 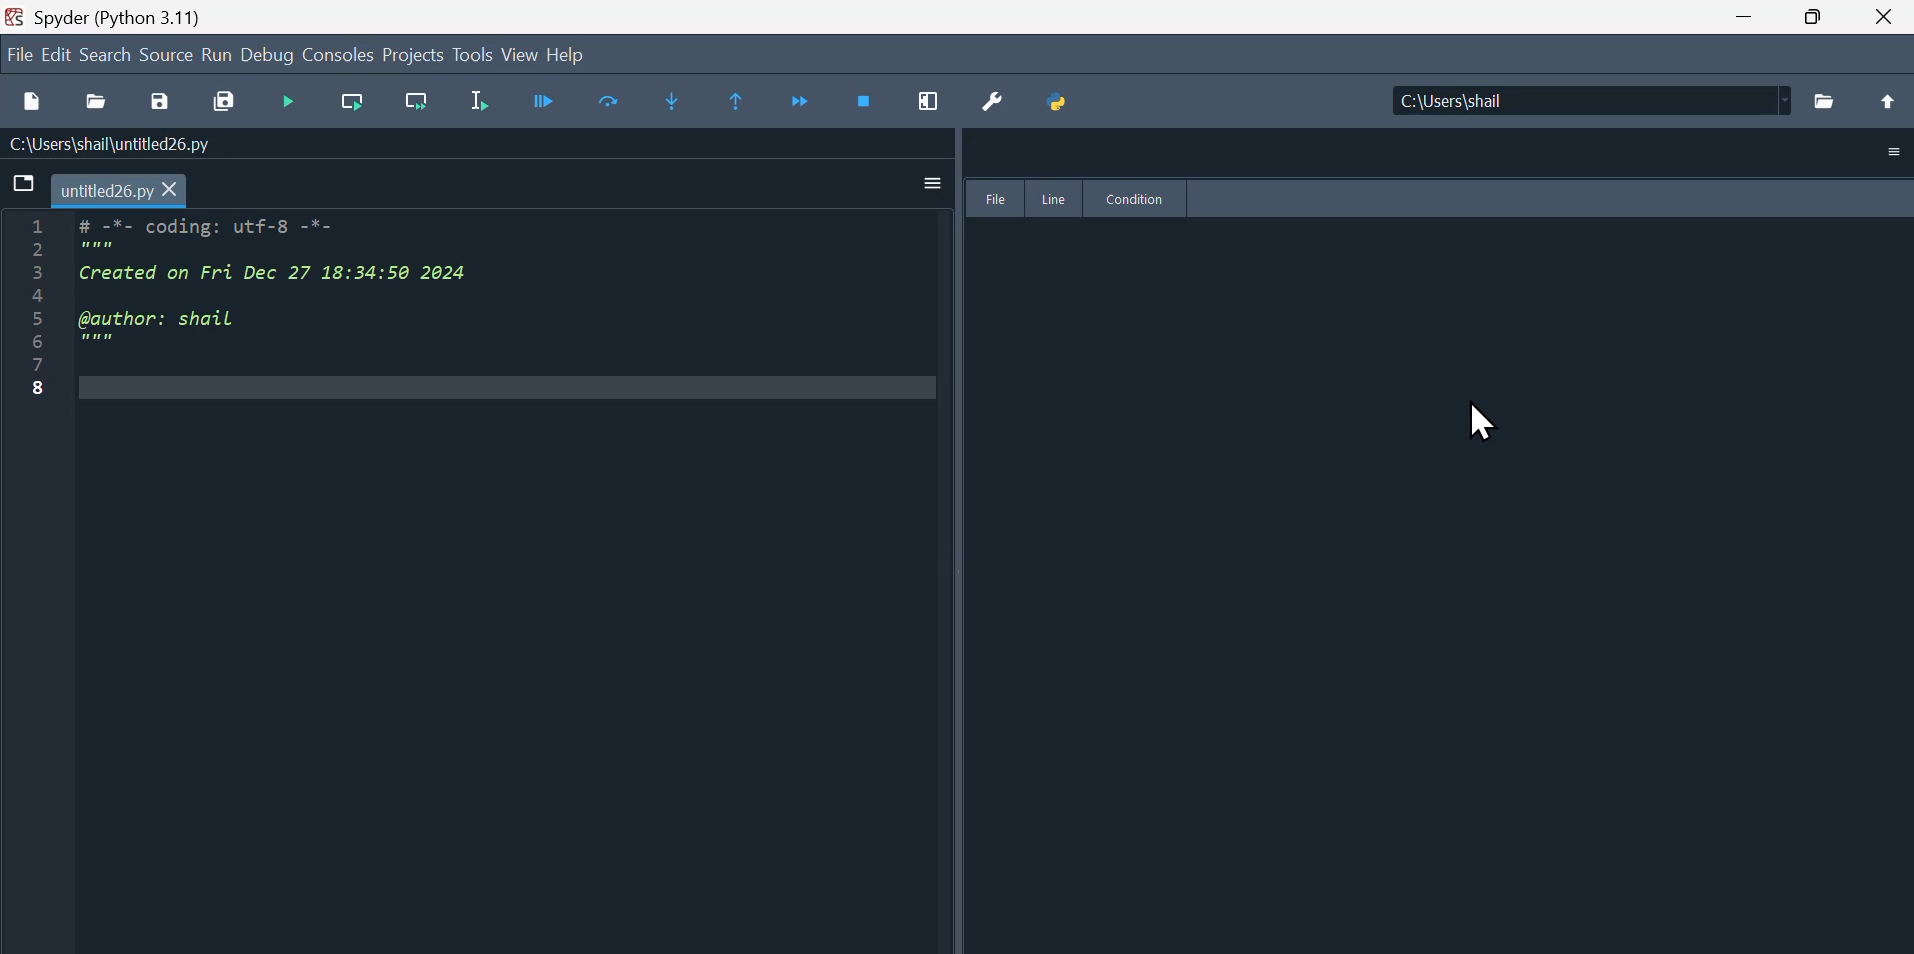 I want to click on Console, so click(x=336, y=57).